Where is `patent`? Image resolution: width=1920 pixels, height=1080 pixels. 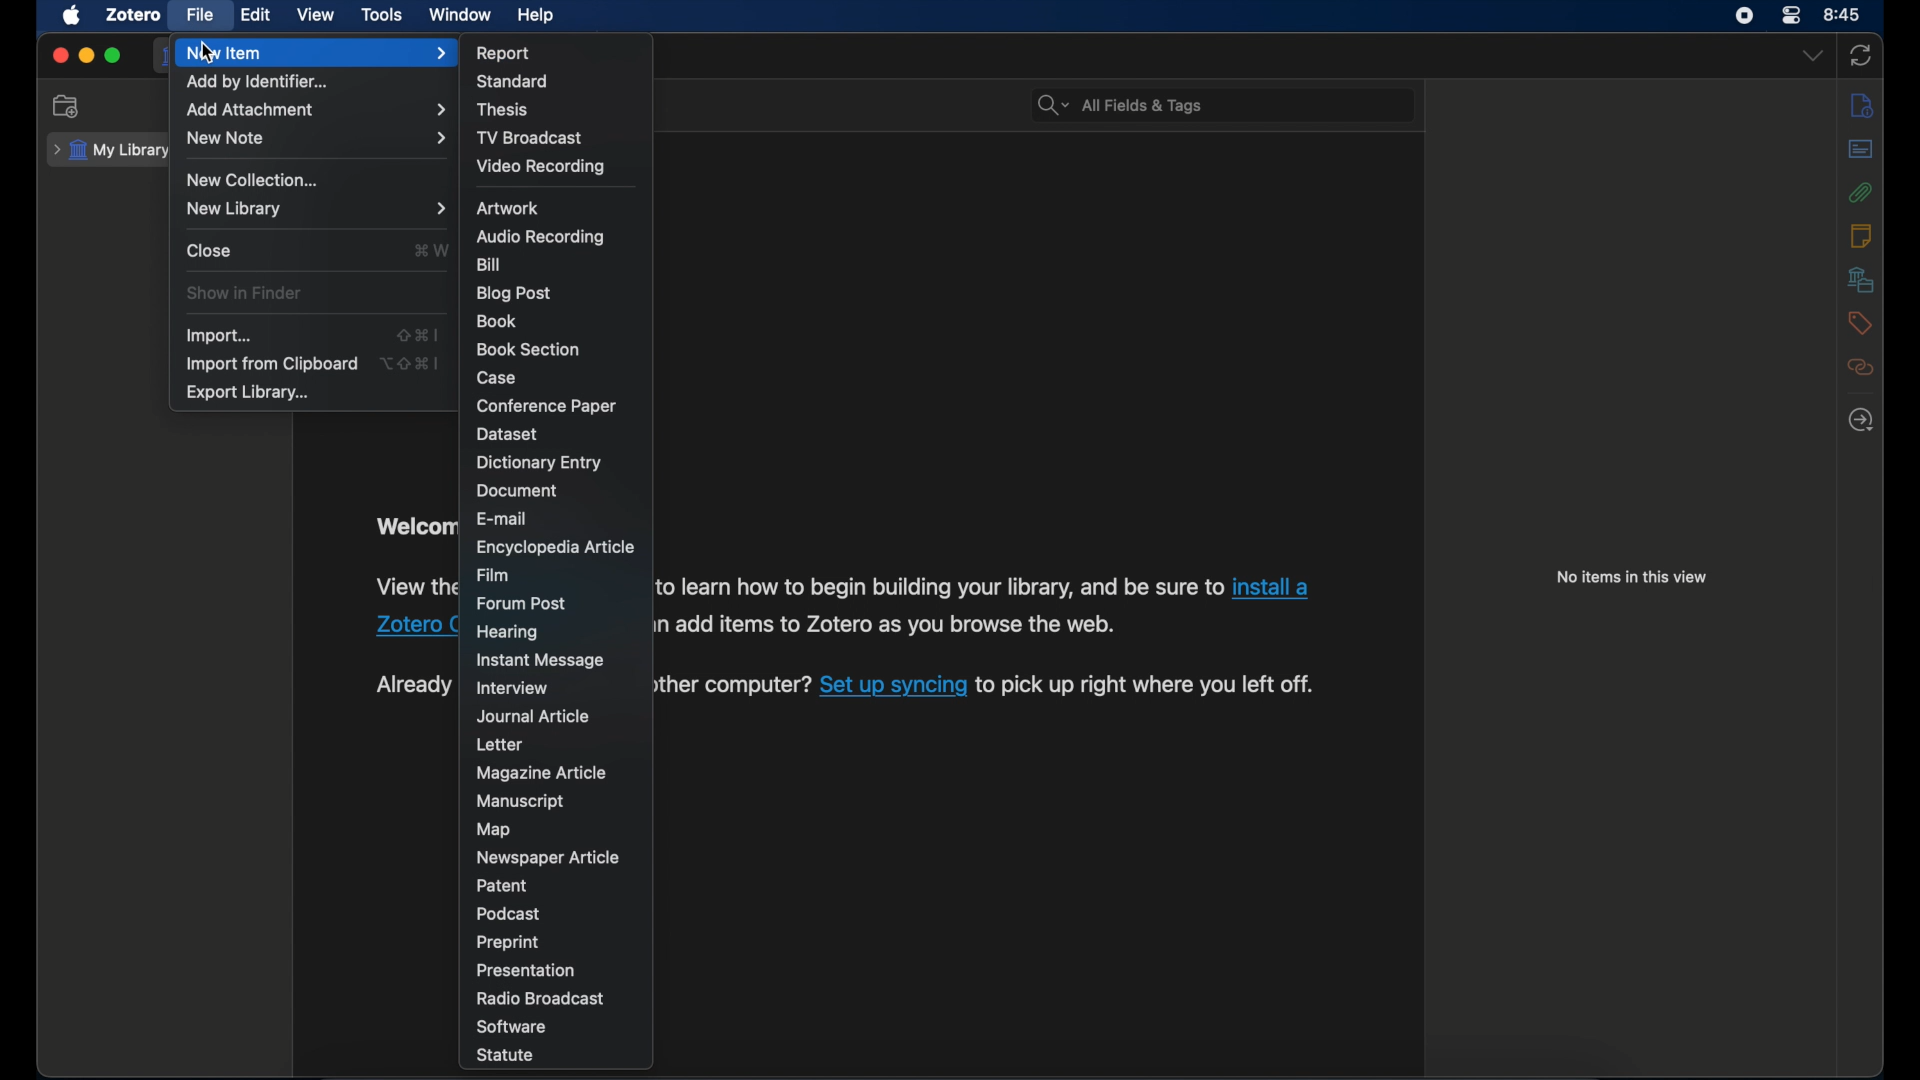 patent is located at coordinates (504, 884).